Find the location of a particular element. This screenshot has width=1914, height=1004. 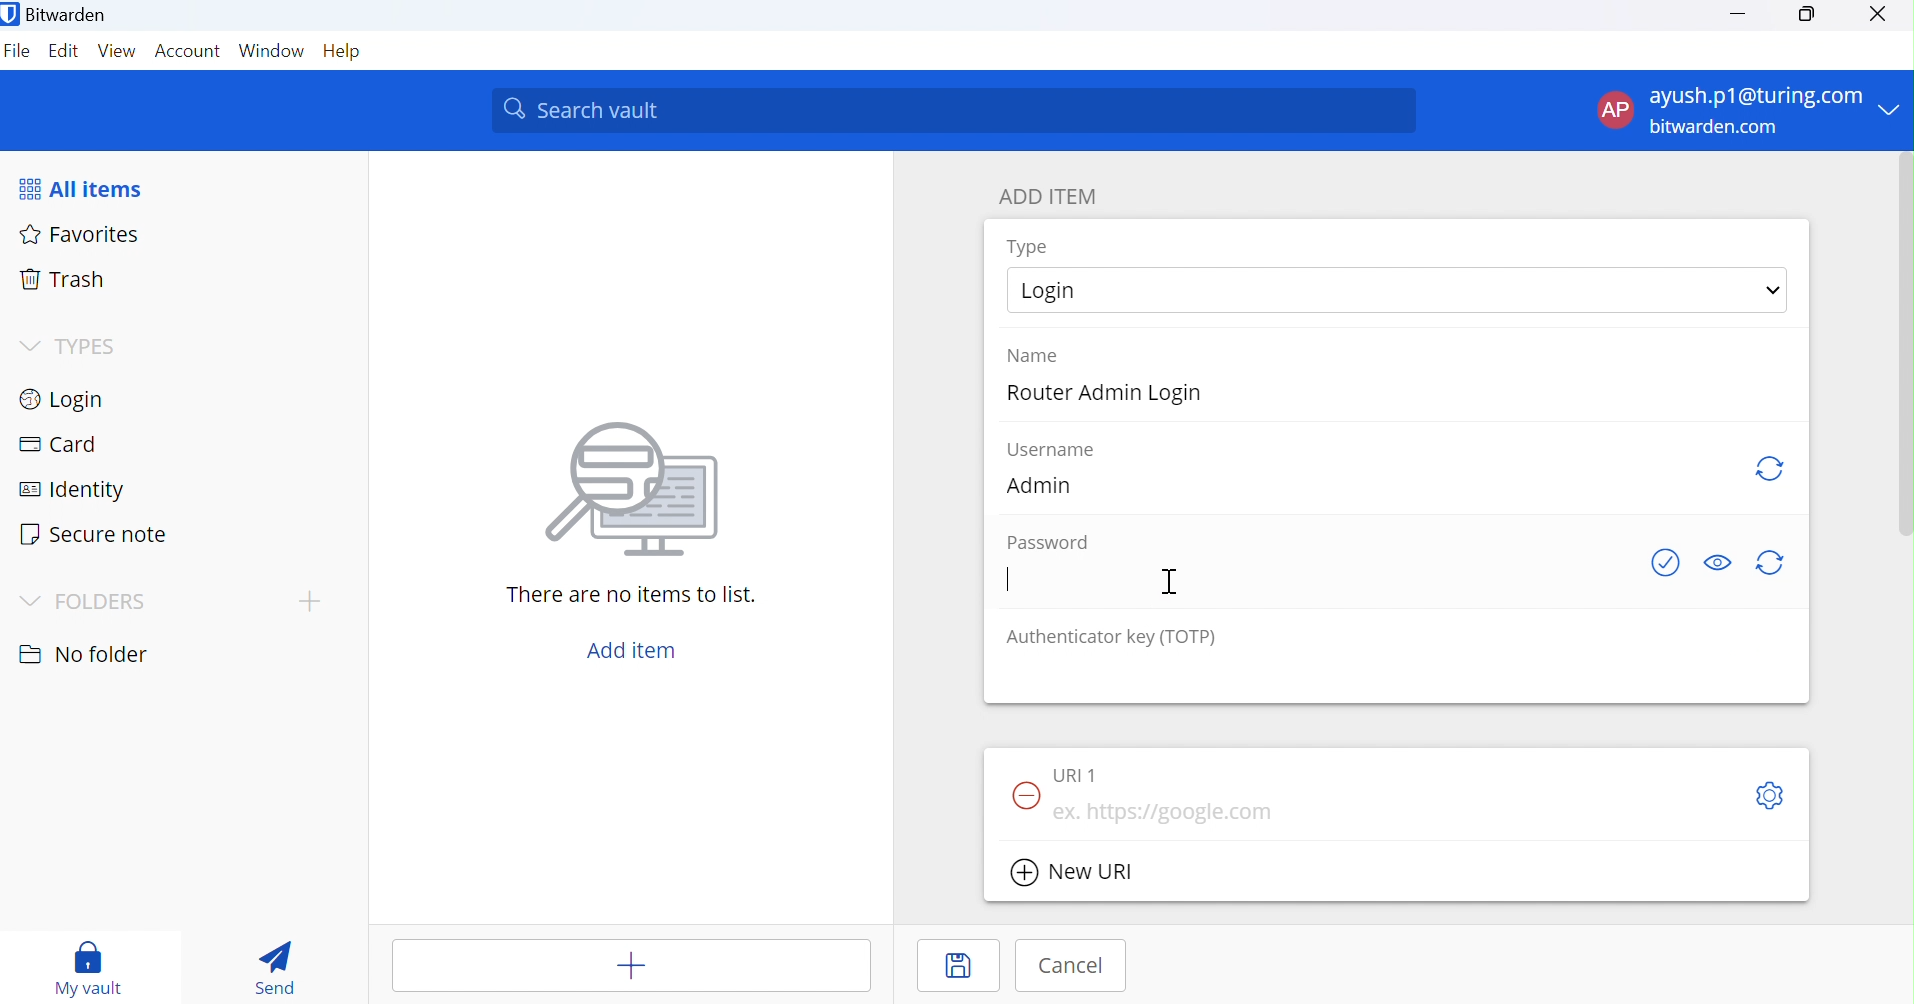

Secure note is located at coordinates (98, 533).